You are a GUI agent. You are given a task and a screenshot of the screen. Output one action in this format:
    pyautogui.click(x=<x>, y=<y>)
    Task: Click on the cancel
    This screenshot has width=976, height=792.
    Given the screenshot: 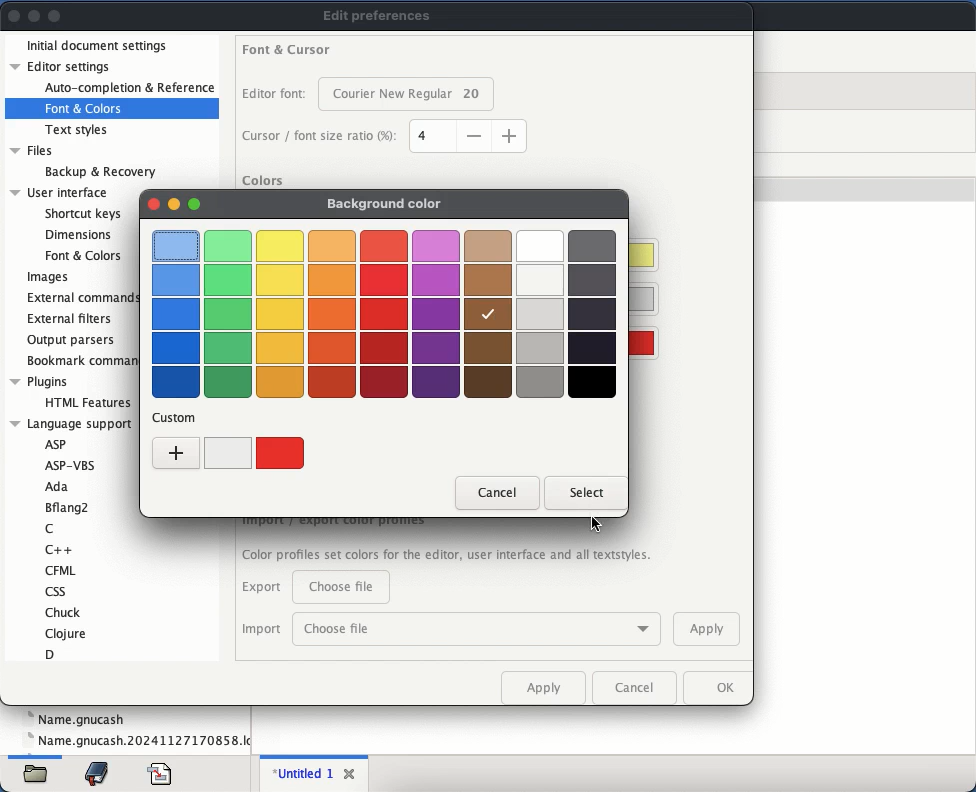 What is the action you would take?
    pyautogui.click(x=637, y=686)
    